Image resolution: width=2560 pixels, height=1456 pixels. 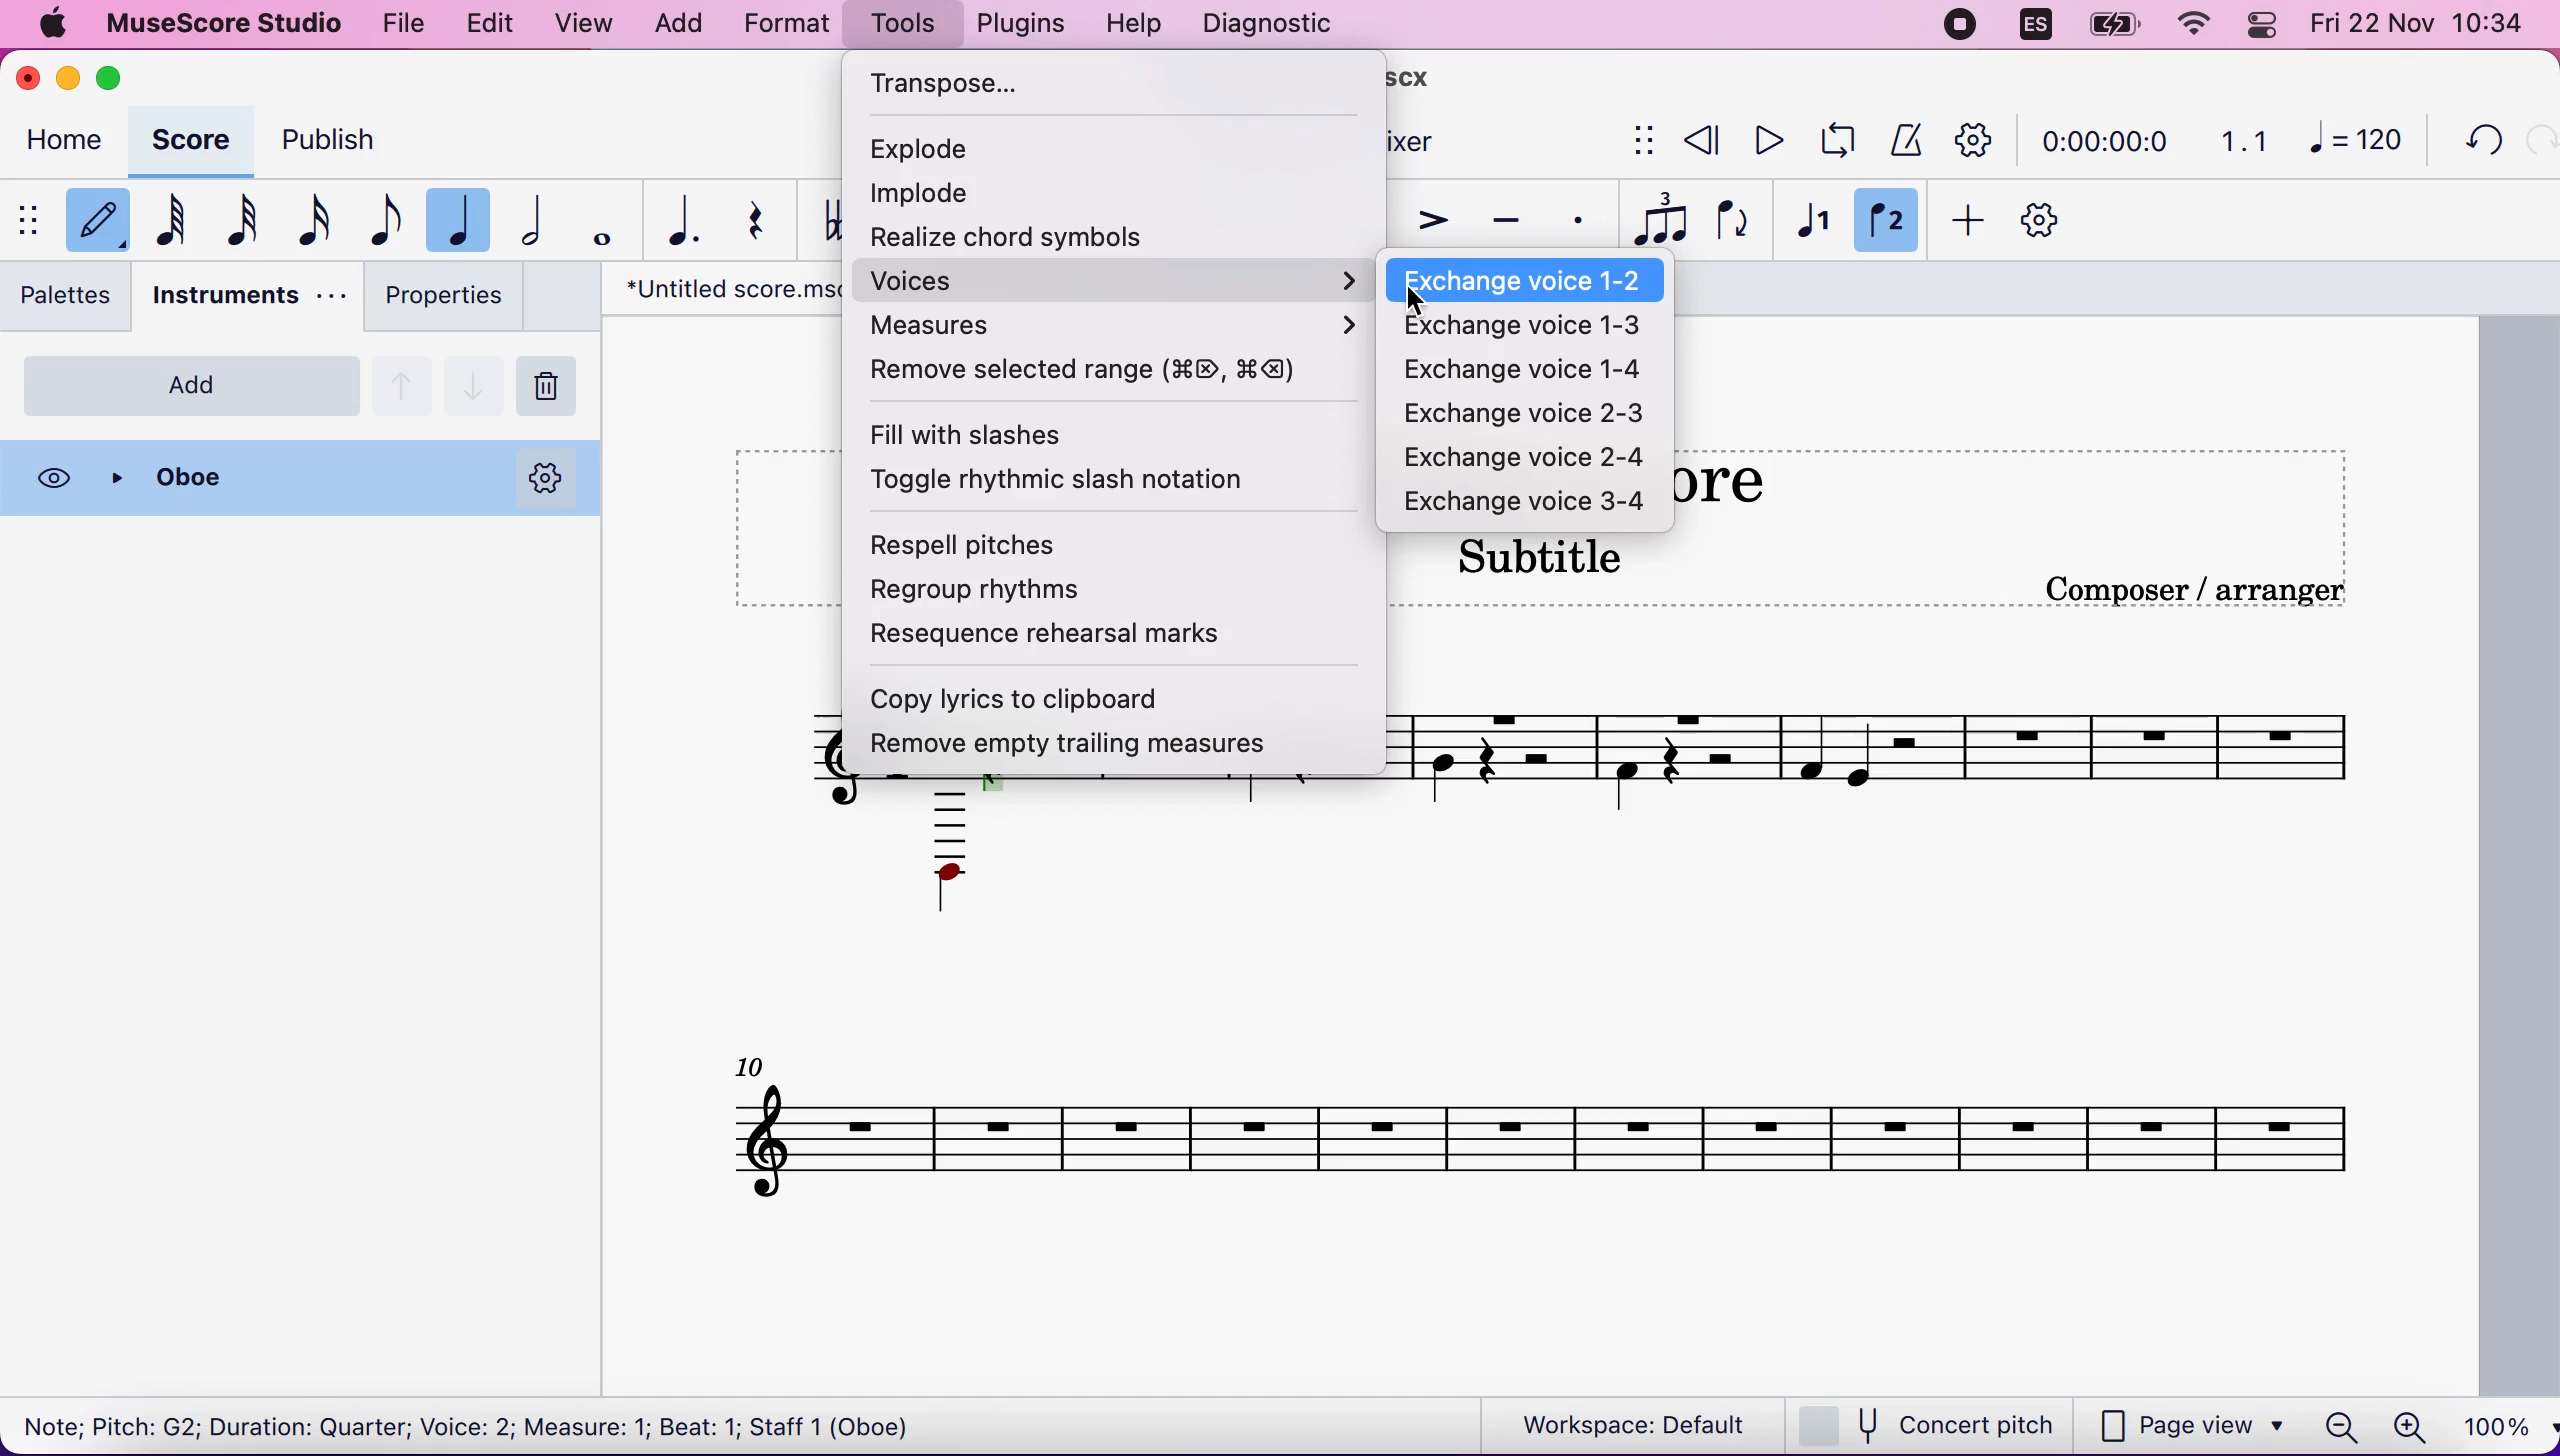 I want to click on transpose, so click(x=1054, y=82).